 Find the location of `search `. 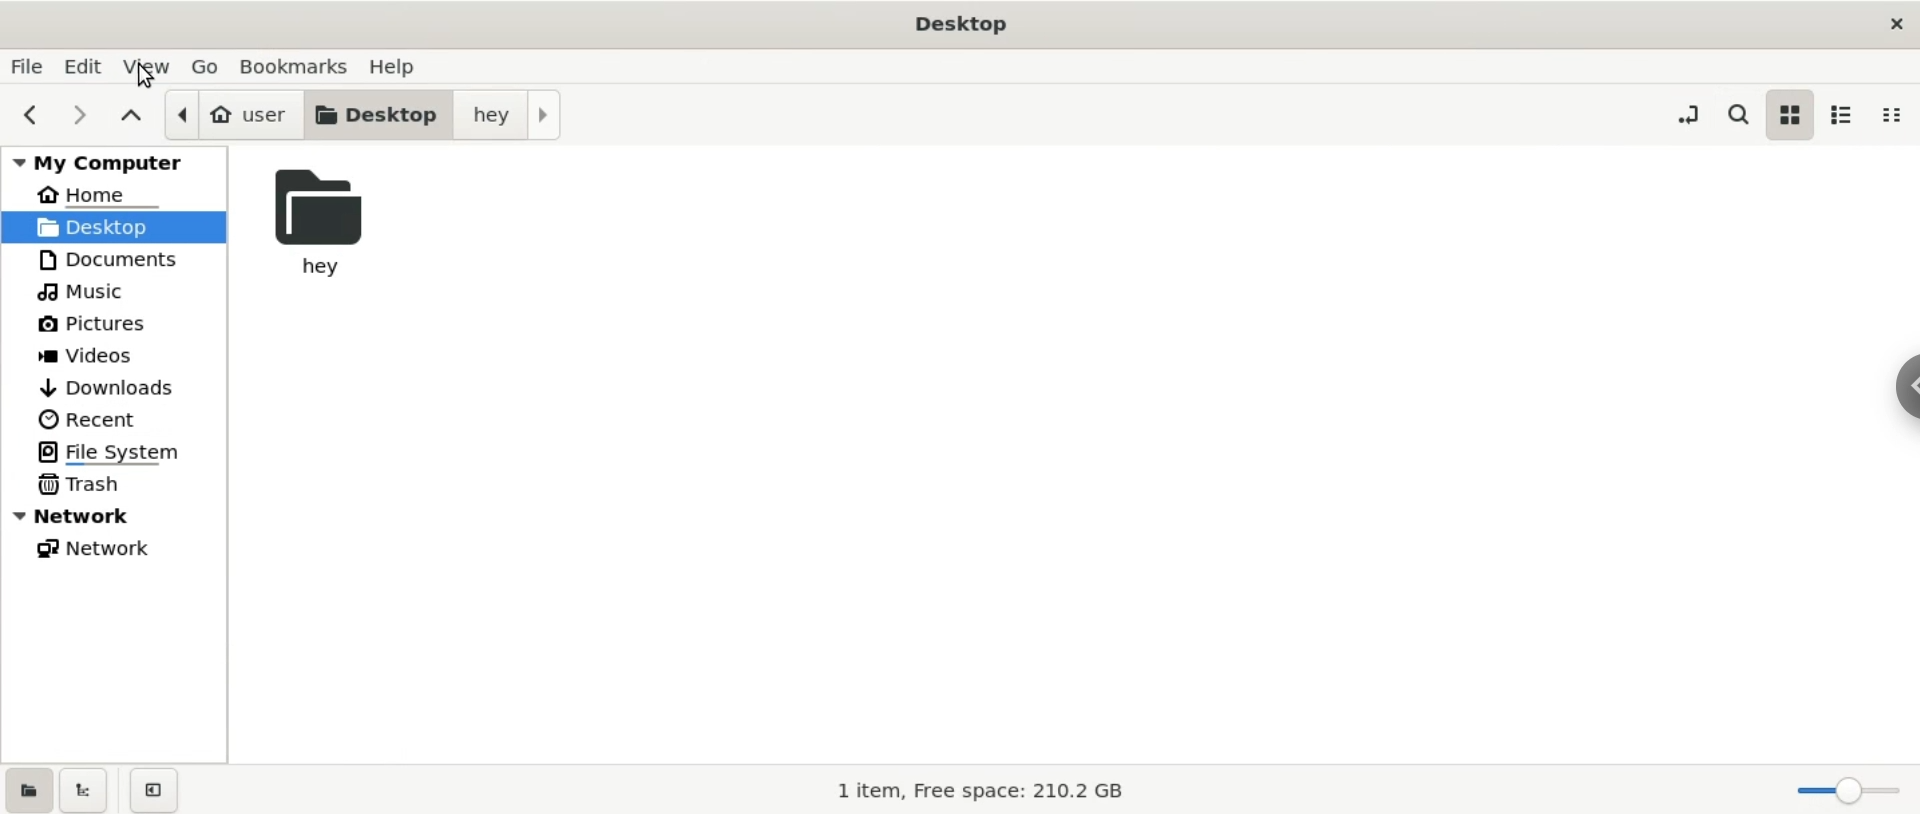

search  is located at coordinates (1736, 115).